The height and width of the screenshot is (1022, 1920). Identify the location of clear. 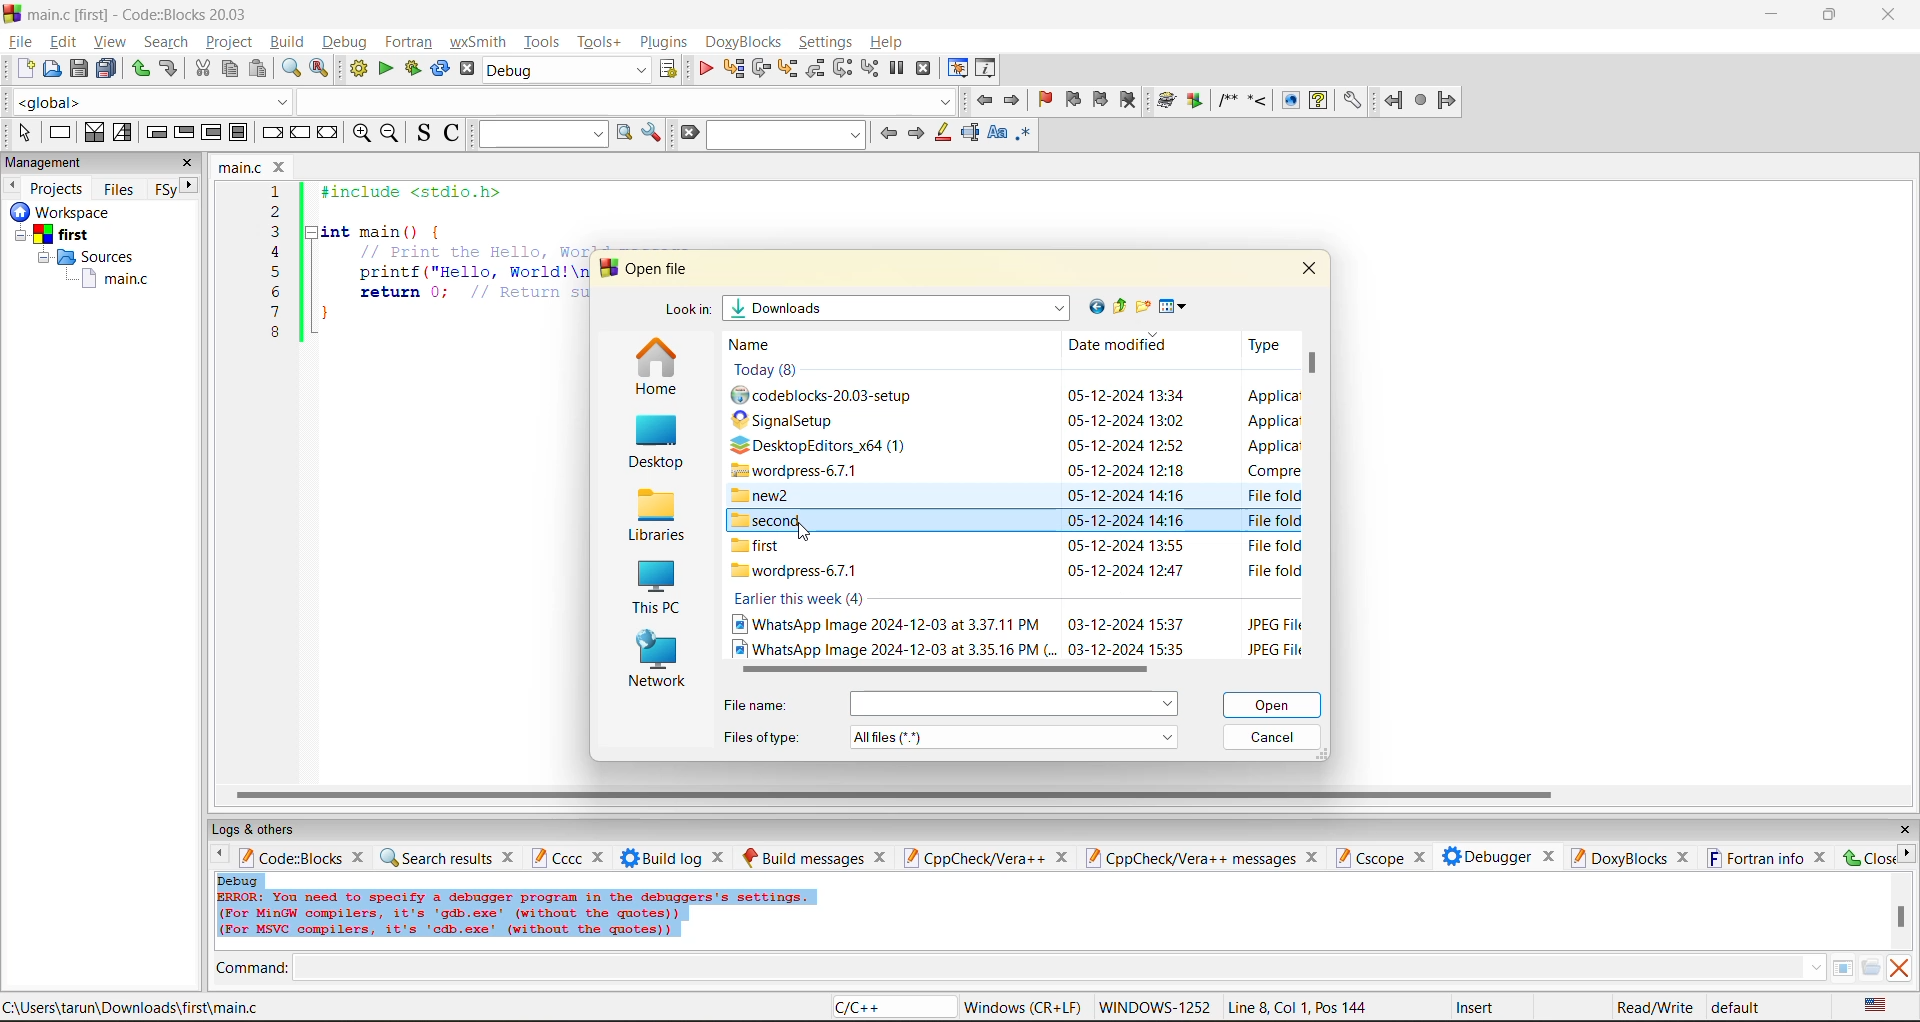
(688, 133).